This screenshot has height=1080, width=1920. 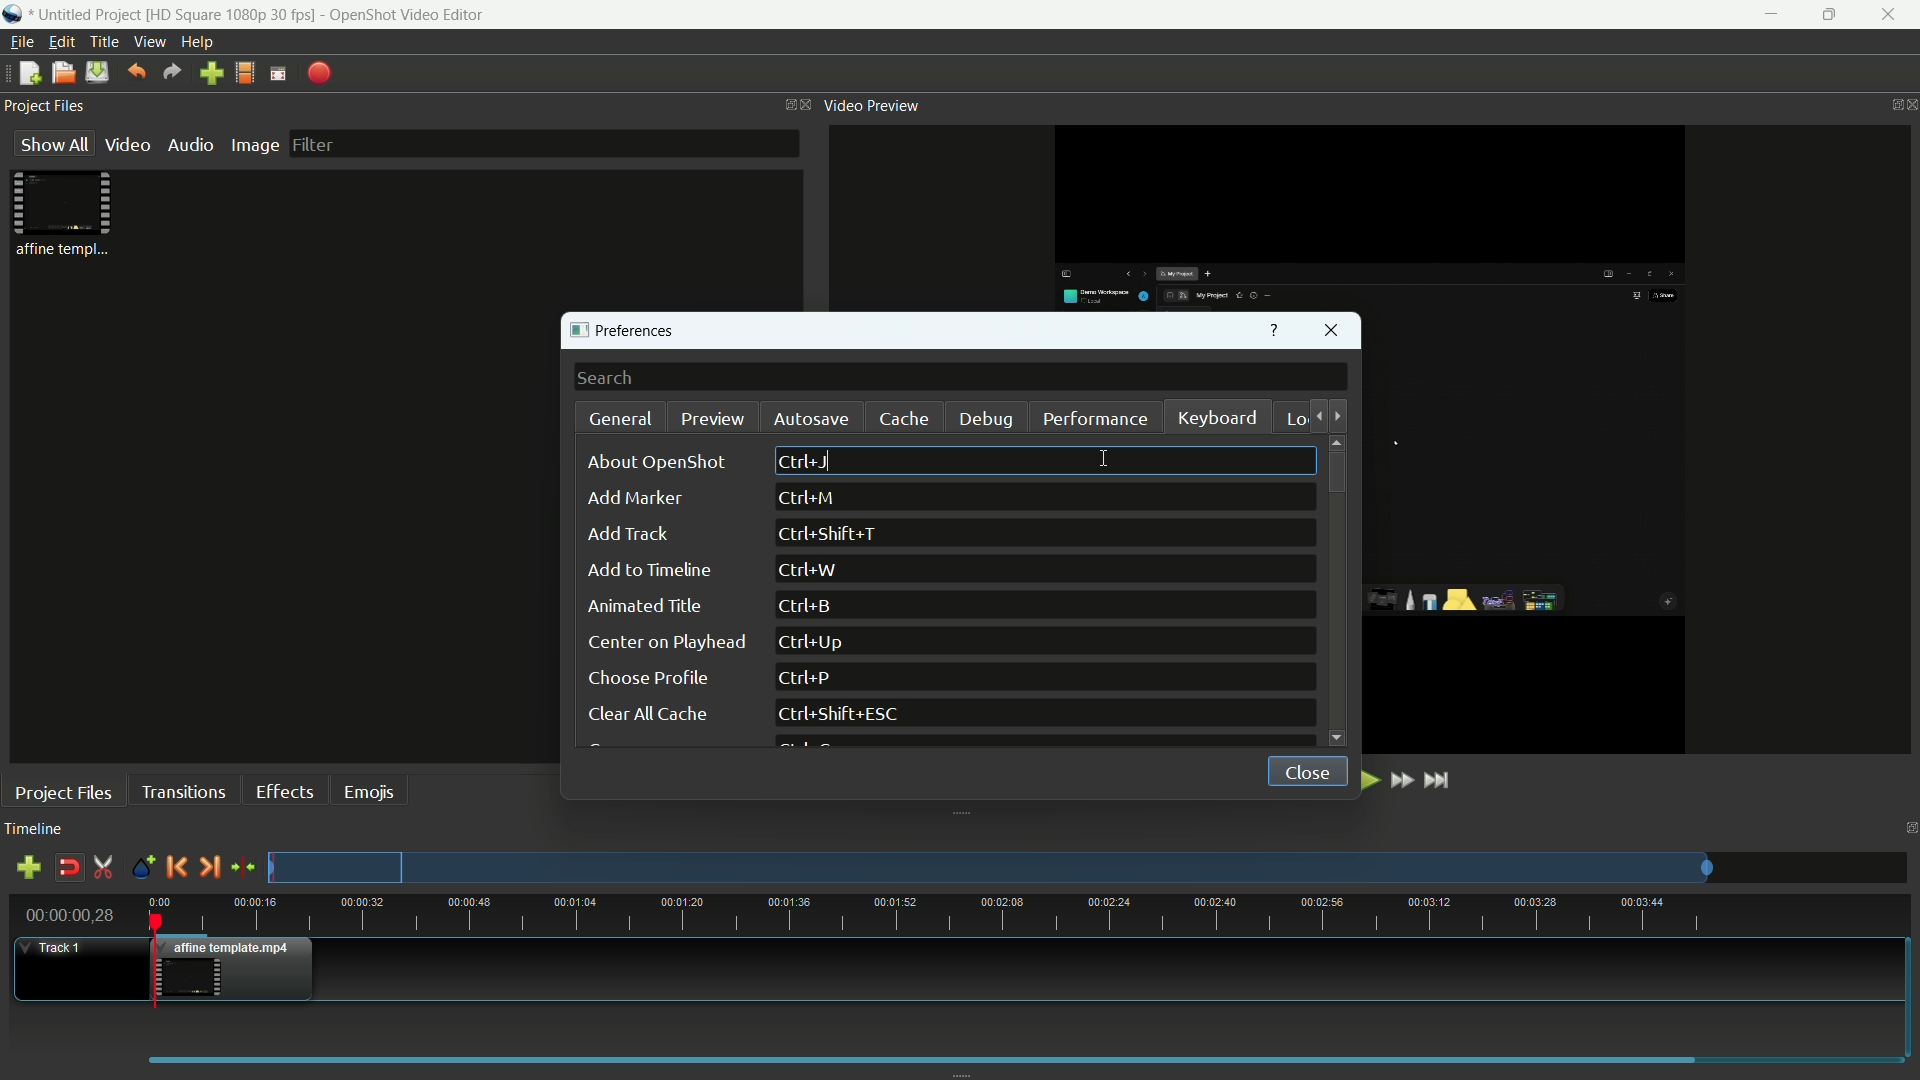 What do you see at coordinates (817, 642) in the screenshot?
I see `keyboard shortcut` at bounding box center [817, 642].